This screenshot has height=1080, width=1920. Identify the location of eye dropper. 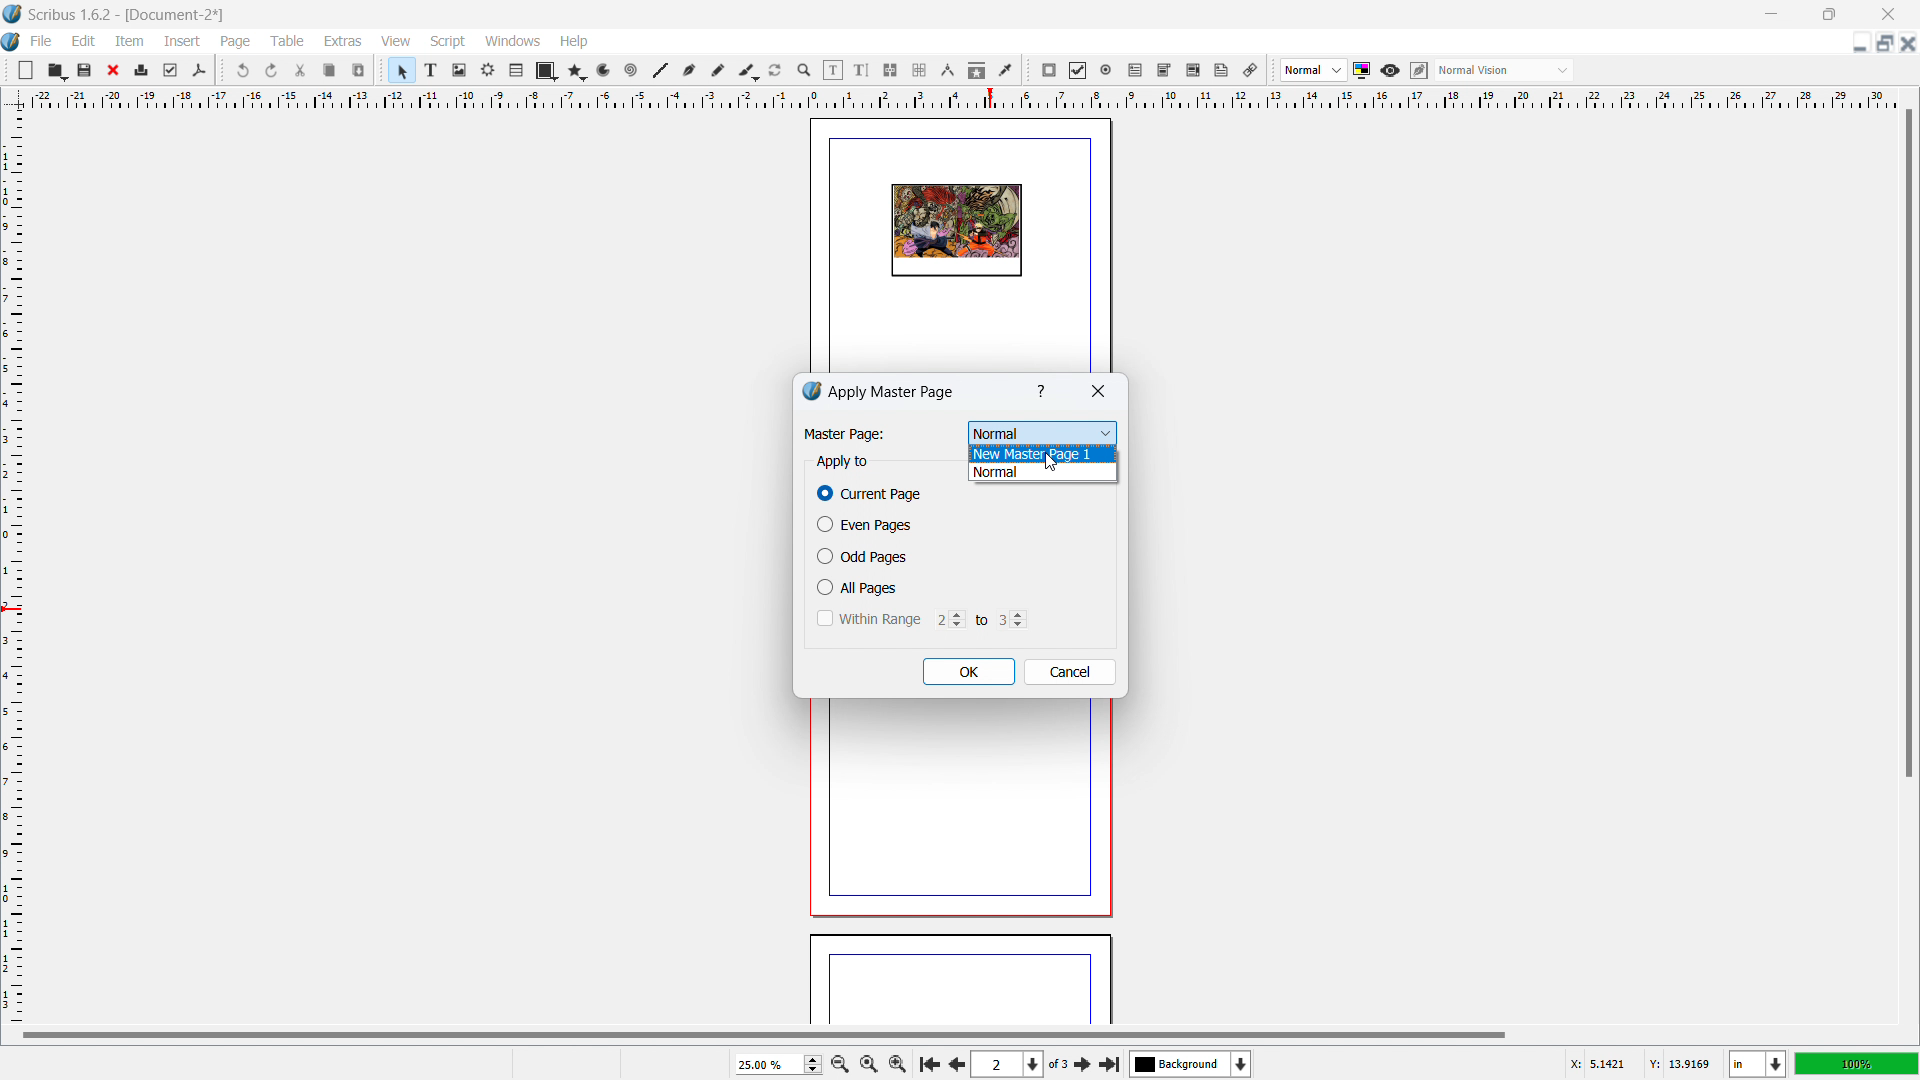
(1007, 69).